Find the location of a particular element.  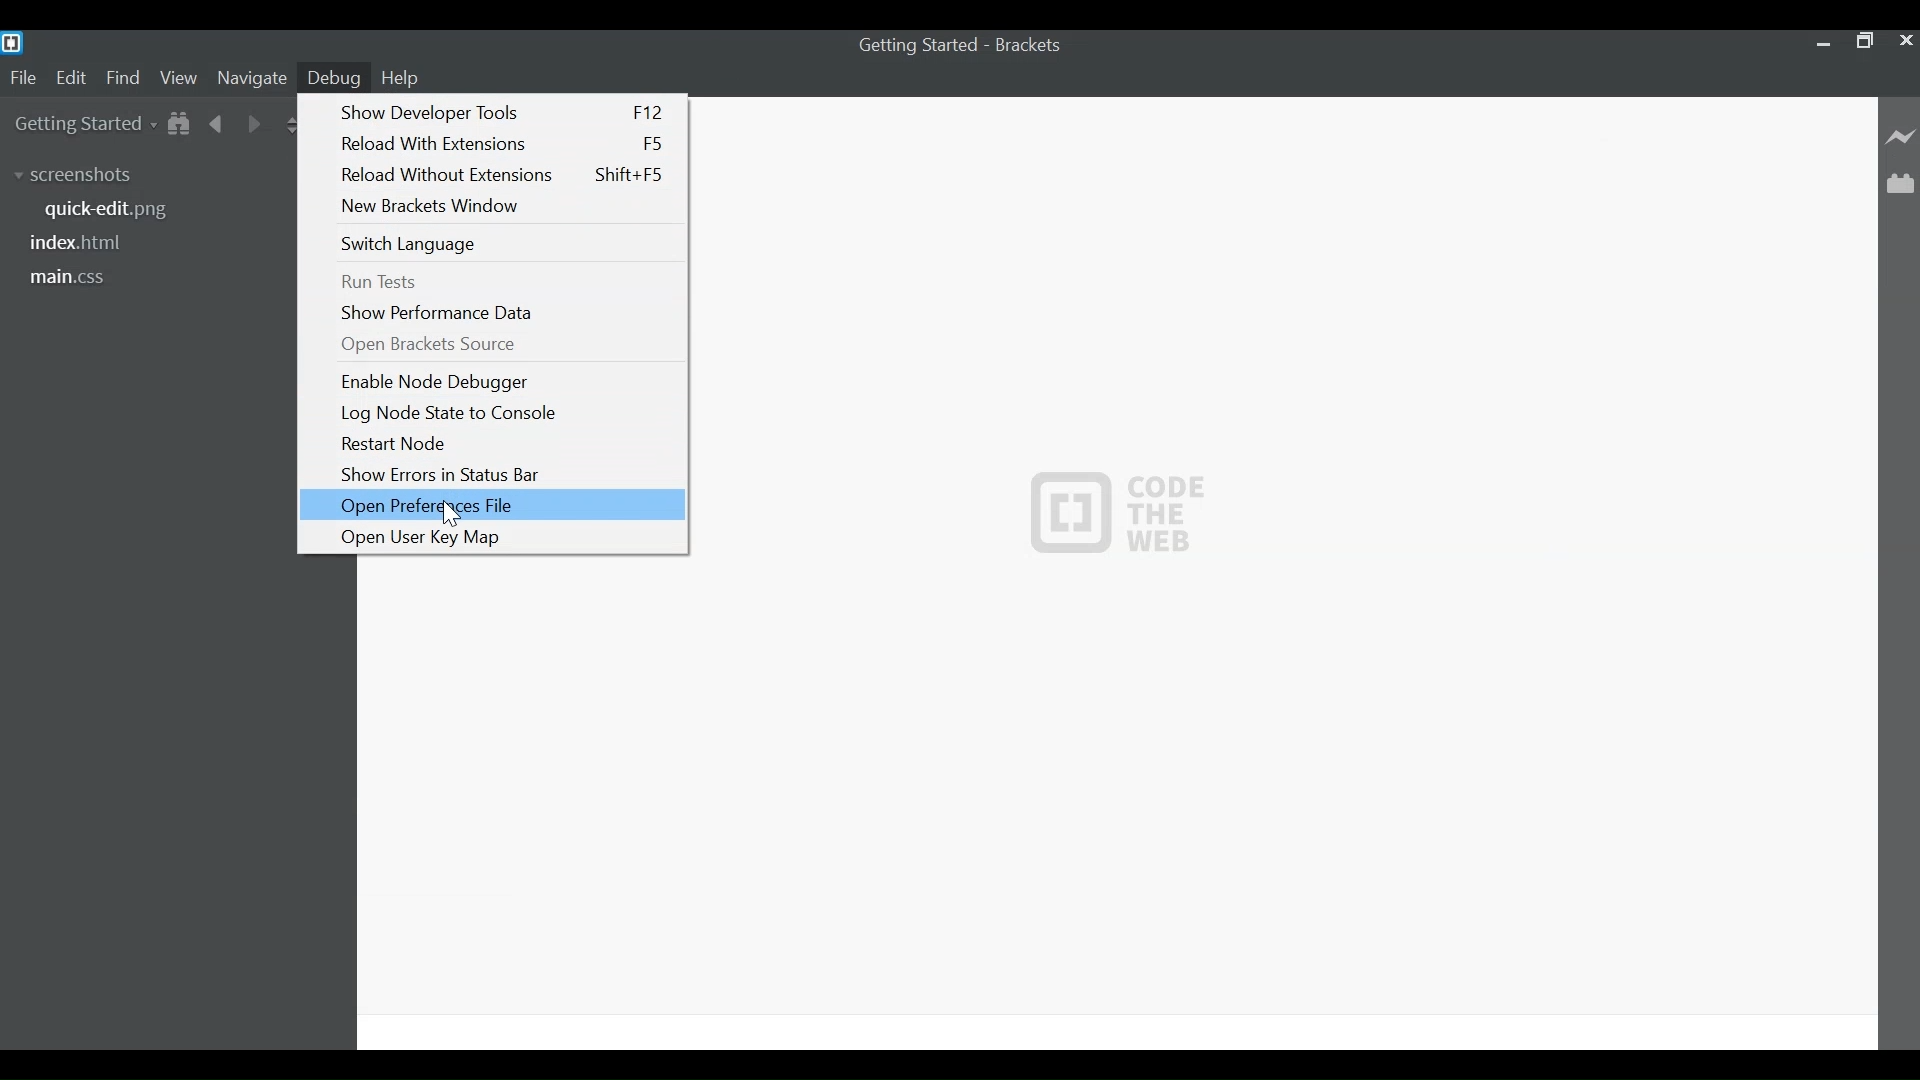

Show Performance Data is located at coordinates (502, 314).